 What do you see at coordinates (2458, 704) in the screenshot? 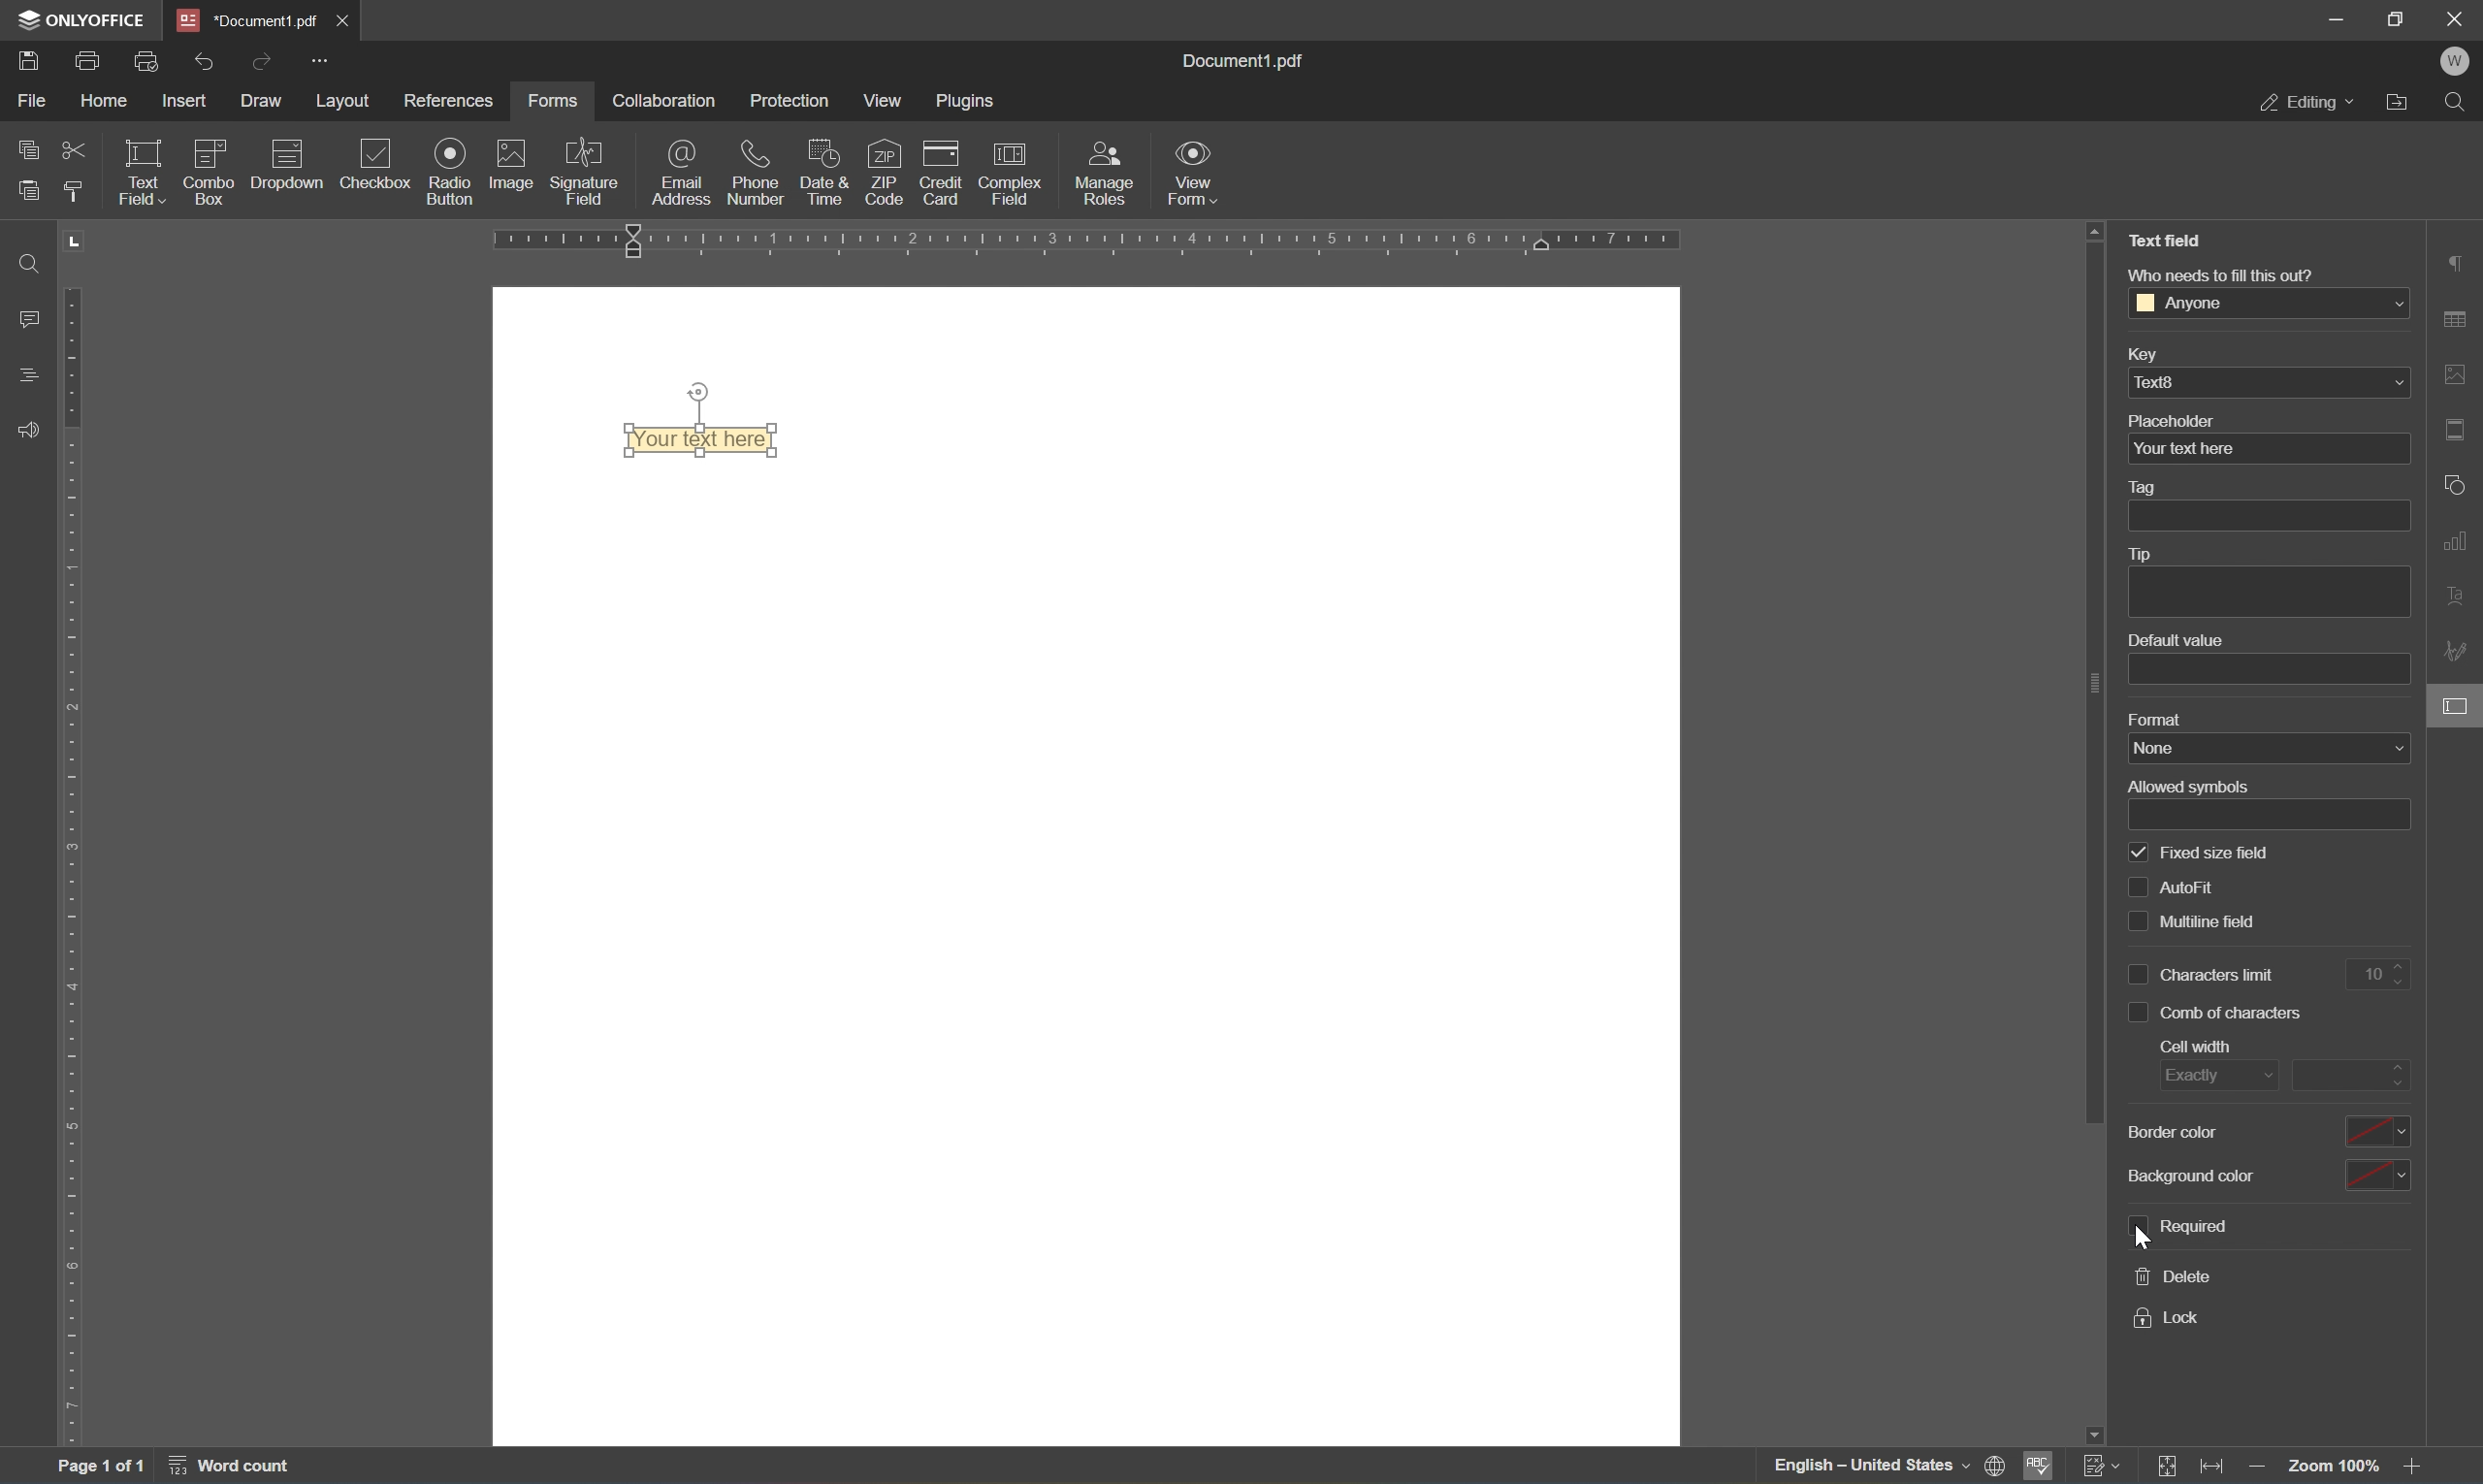
I see `form settings` at bounding box center [2458, 704].